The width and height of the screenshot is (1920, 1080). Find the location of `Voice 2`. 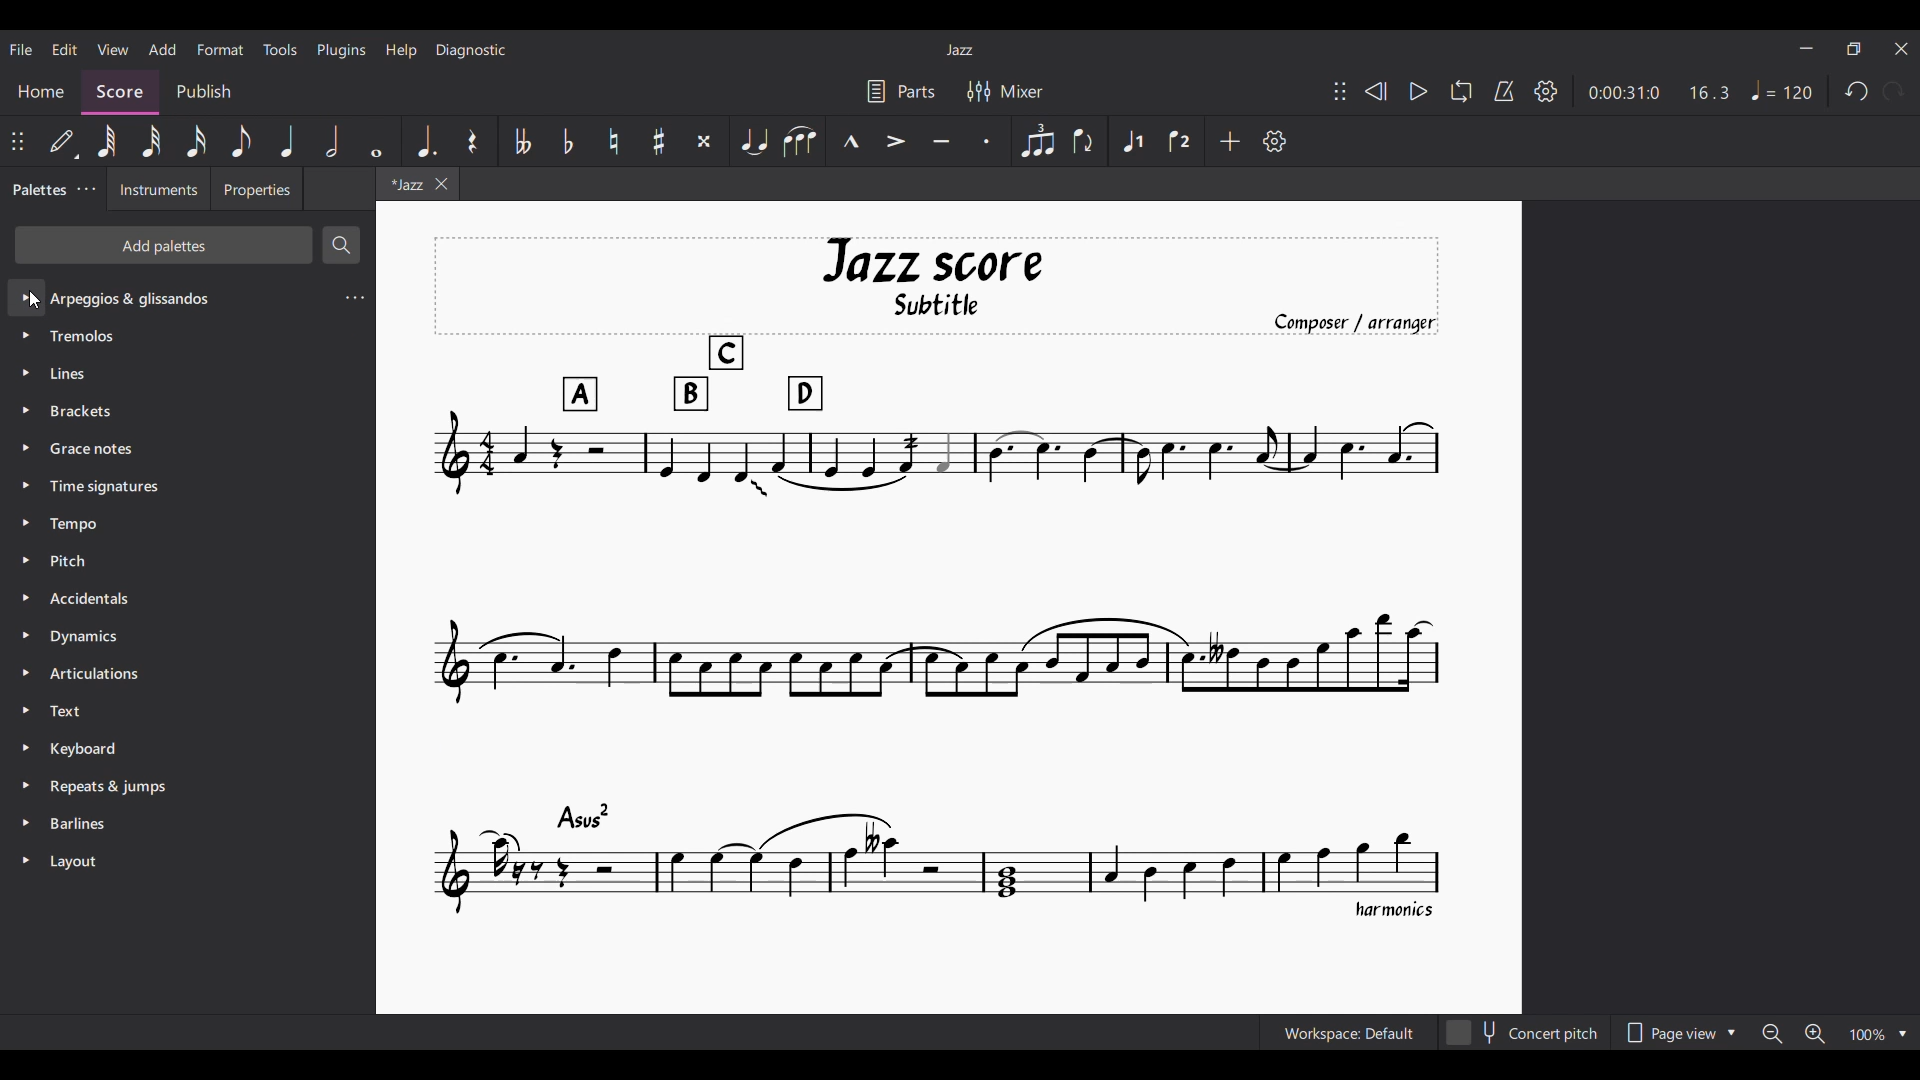

Voice 2 is located at coordinates (1180, 140).